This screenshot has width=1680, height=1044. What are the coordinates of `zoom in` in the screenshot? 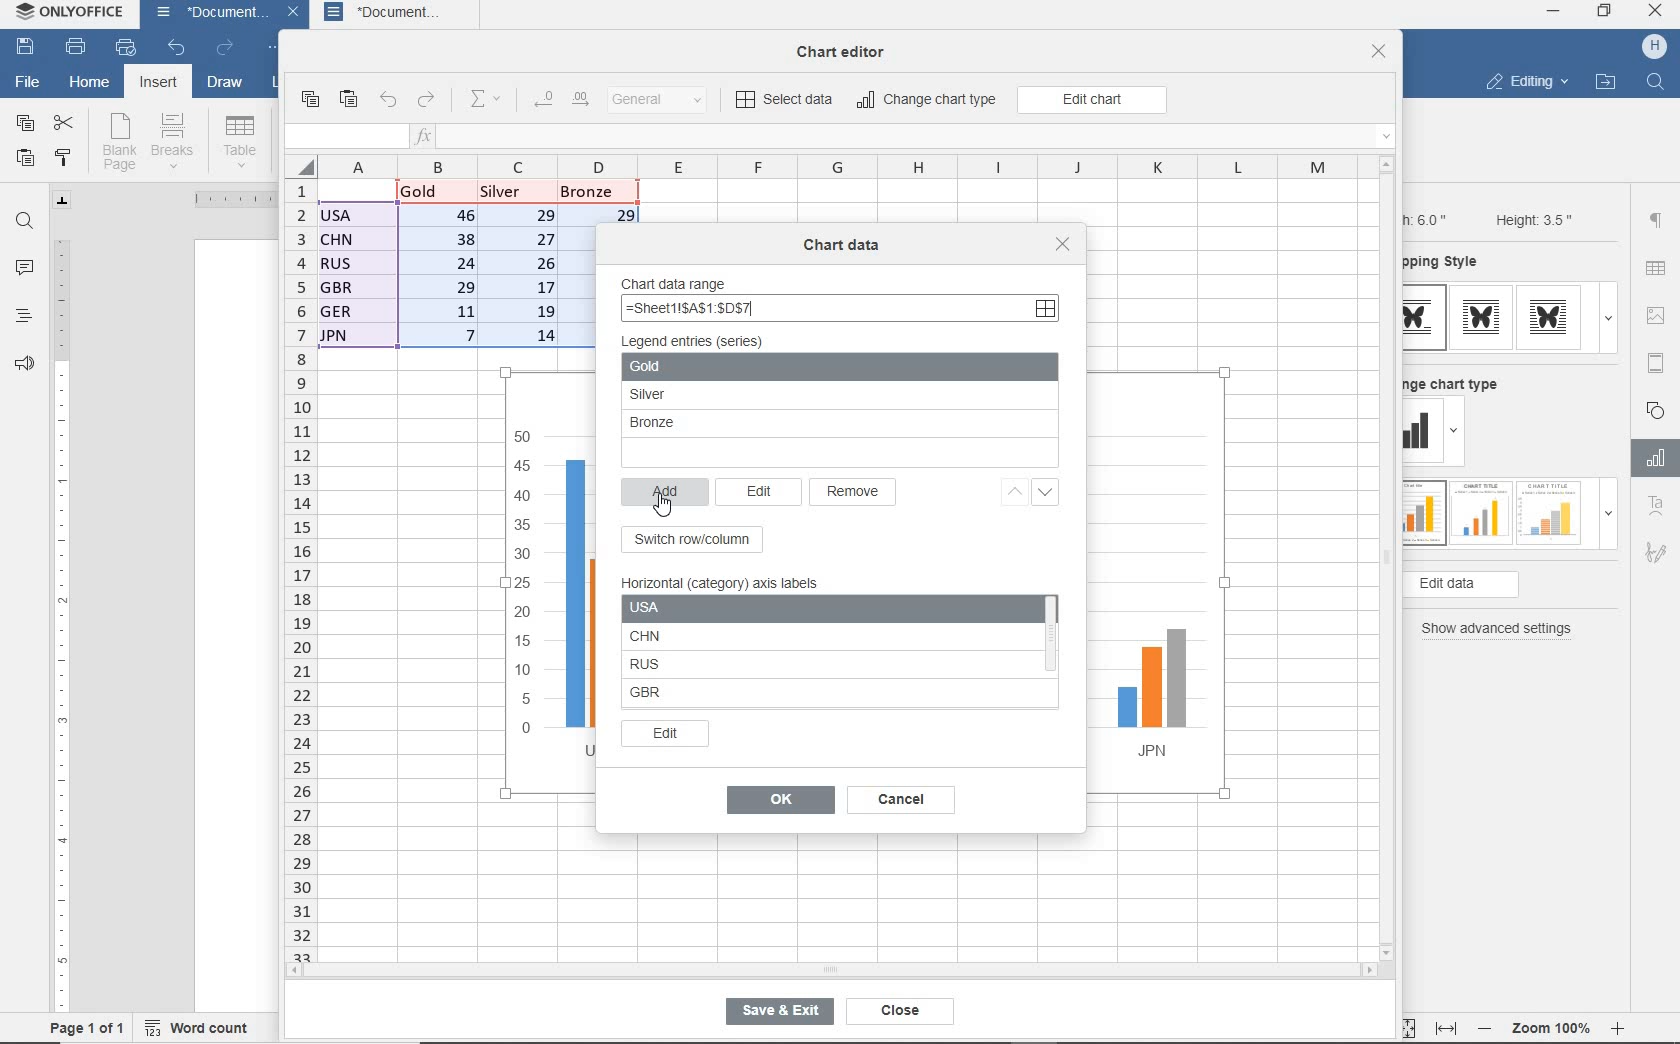 It's located at (1619, 1025).